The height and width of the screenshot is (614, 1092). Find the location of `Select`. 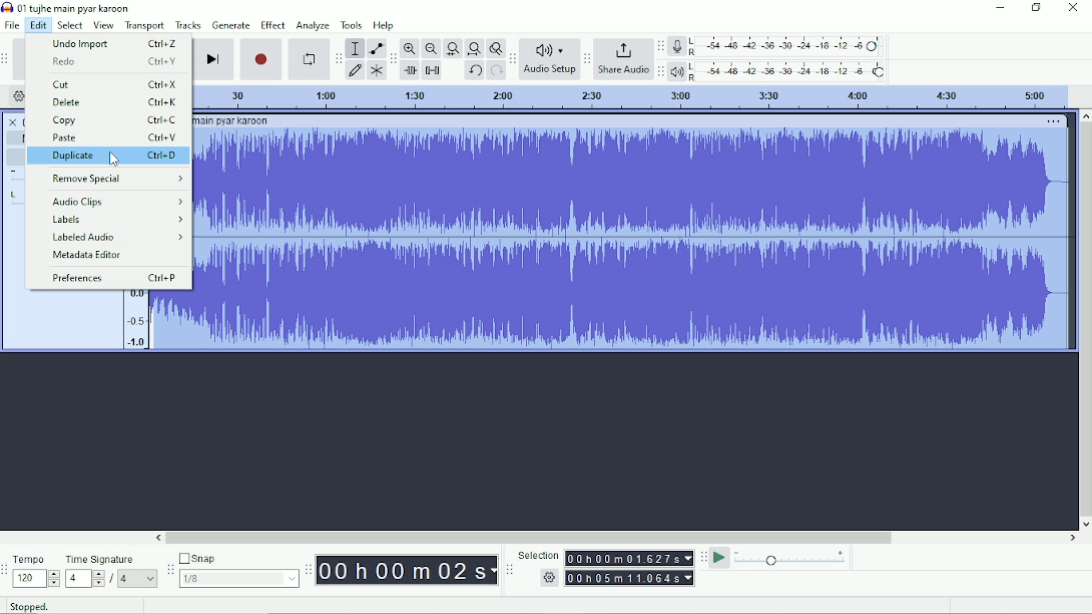

Select is located at coordinates (71, 25).